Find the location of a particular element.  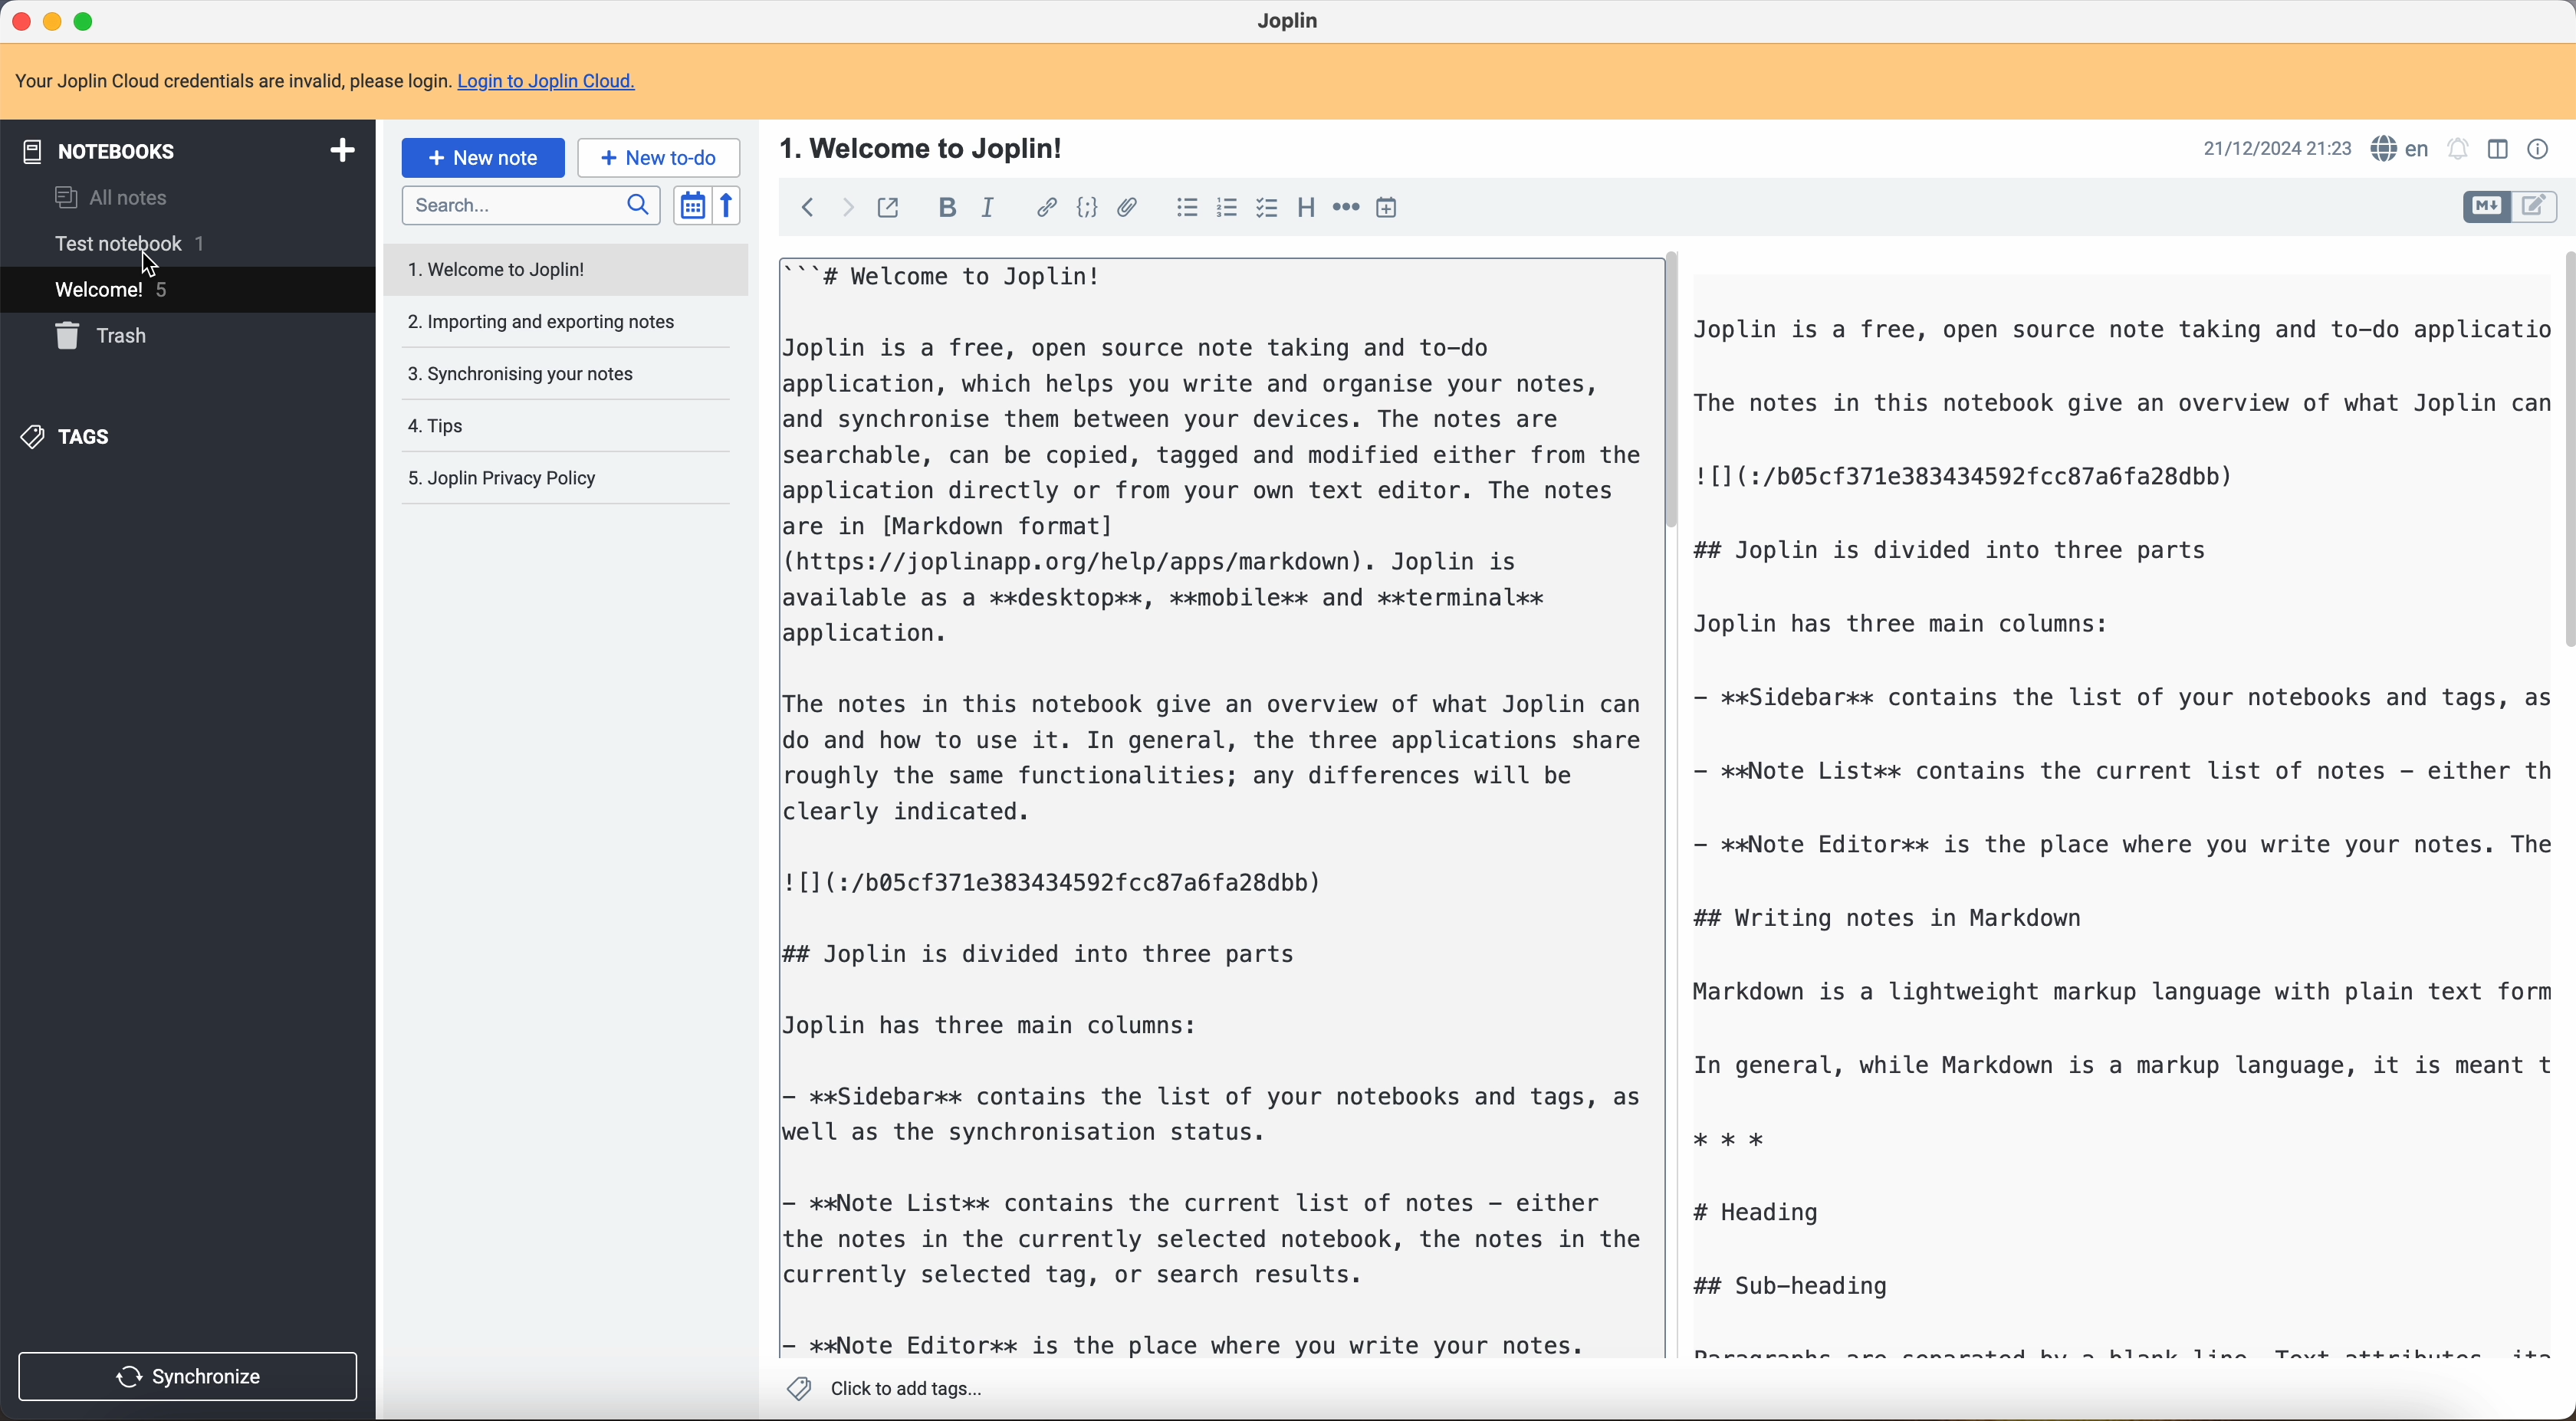

toggle editor layout is located at coordinates (2502, 148).